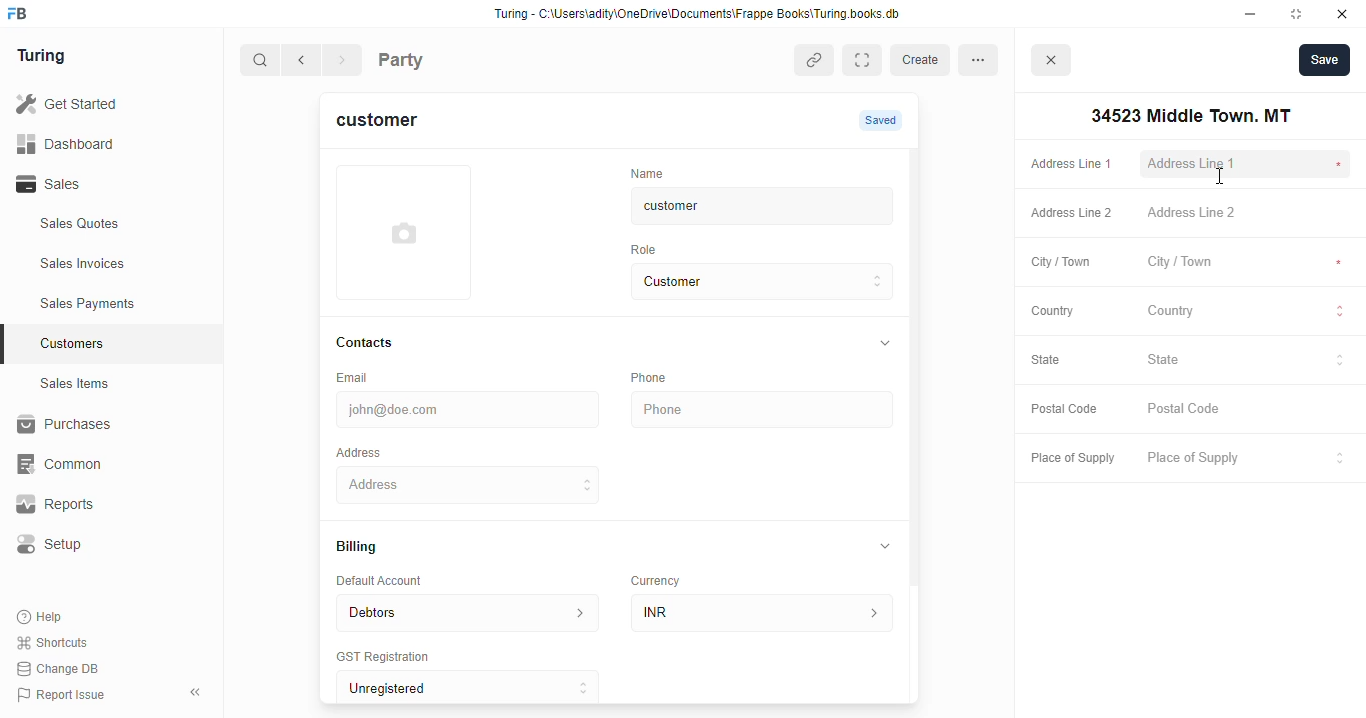 Image resolution: width=1366 pixels, height=718 pixels. I want to click on State, so click(1247, 360).